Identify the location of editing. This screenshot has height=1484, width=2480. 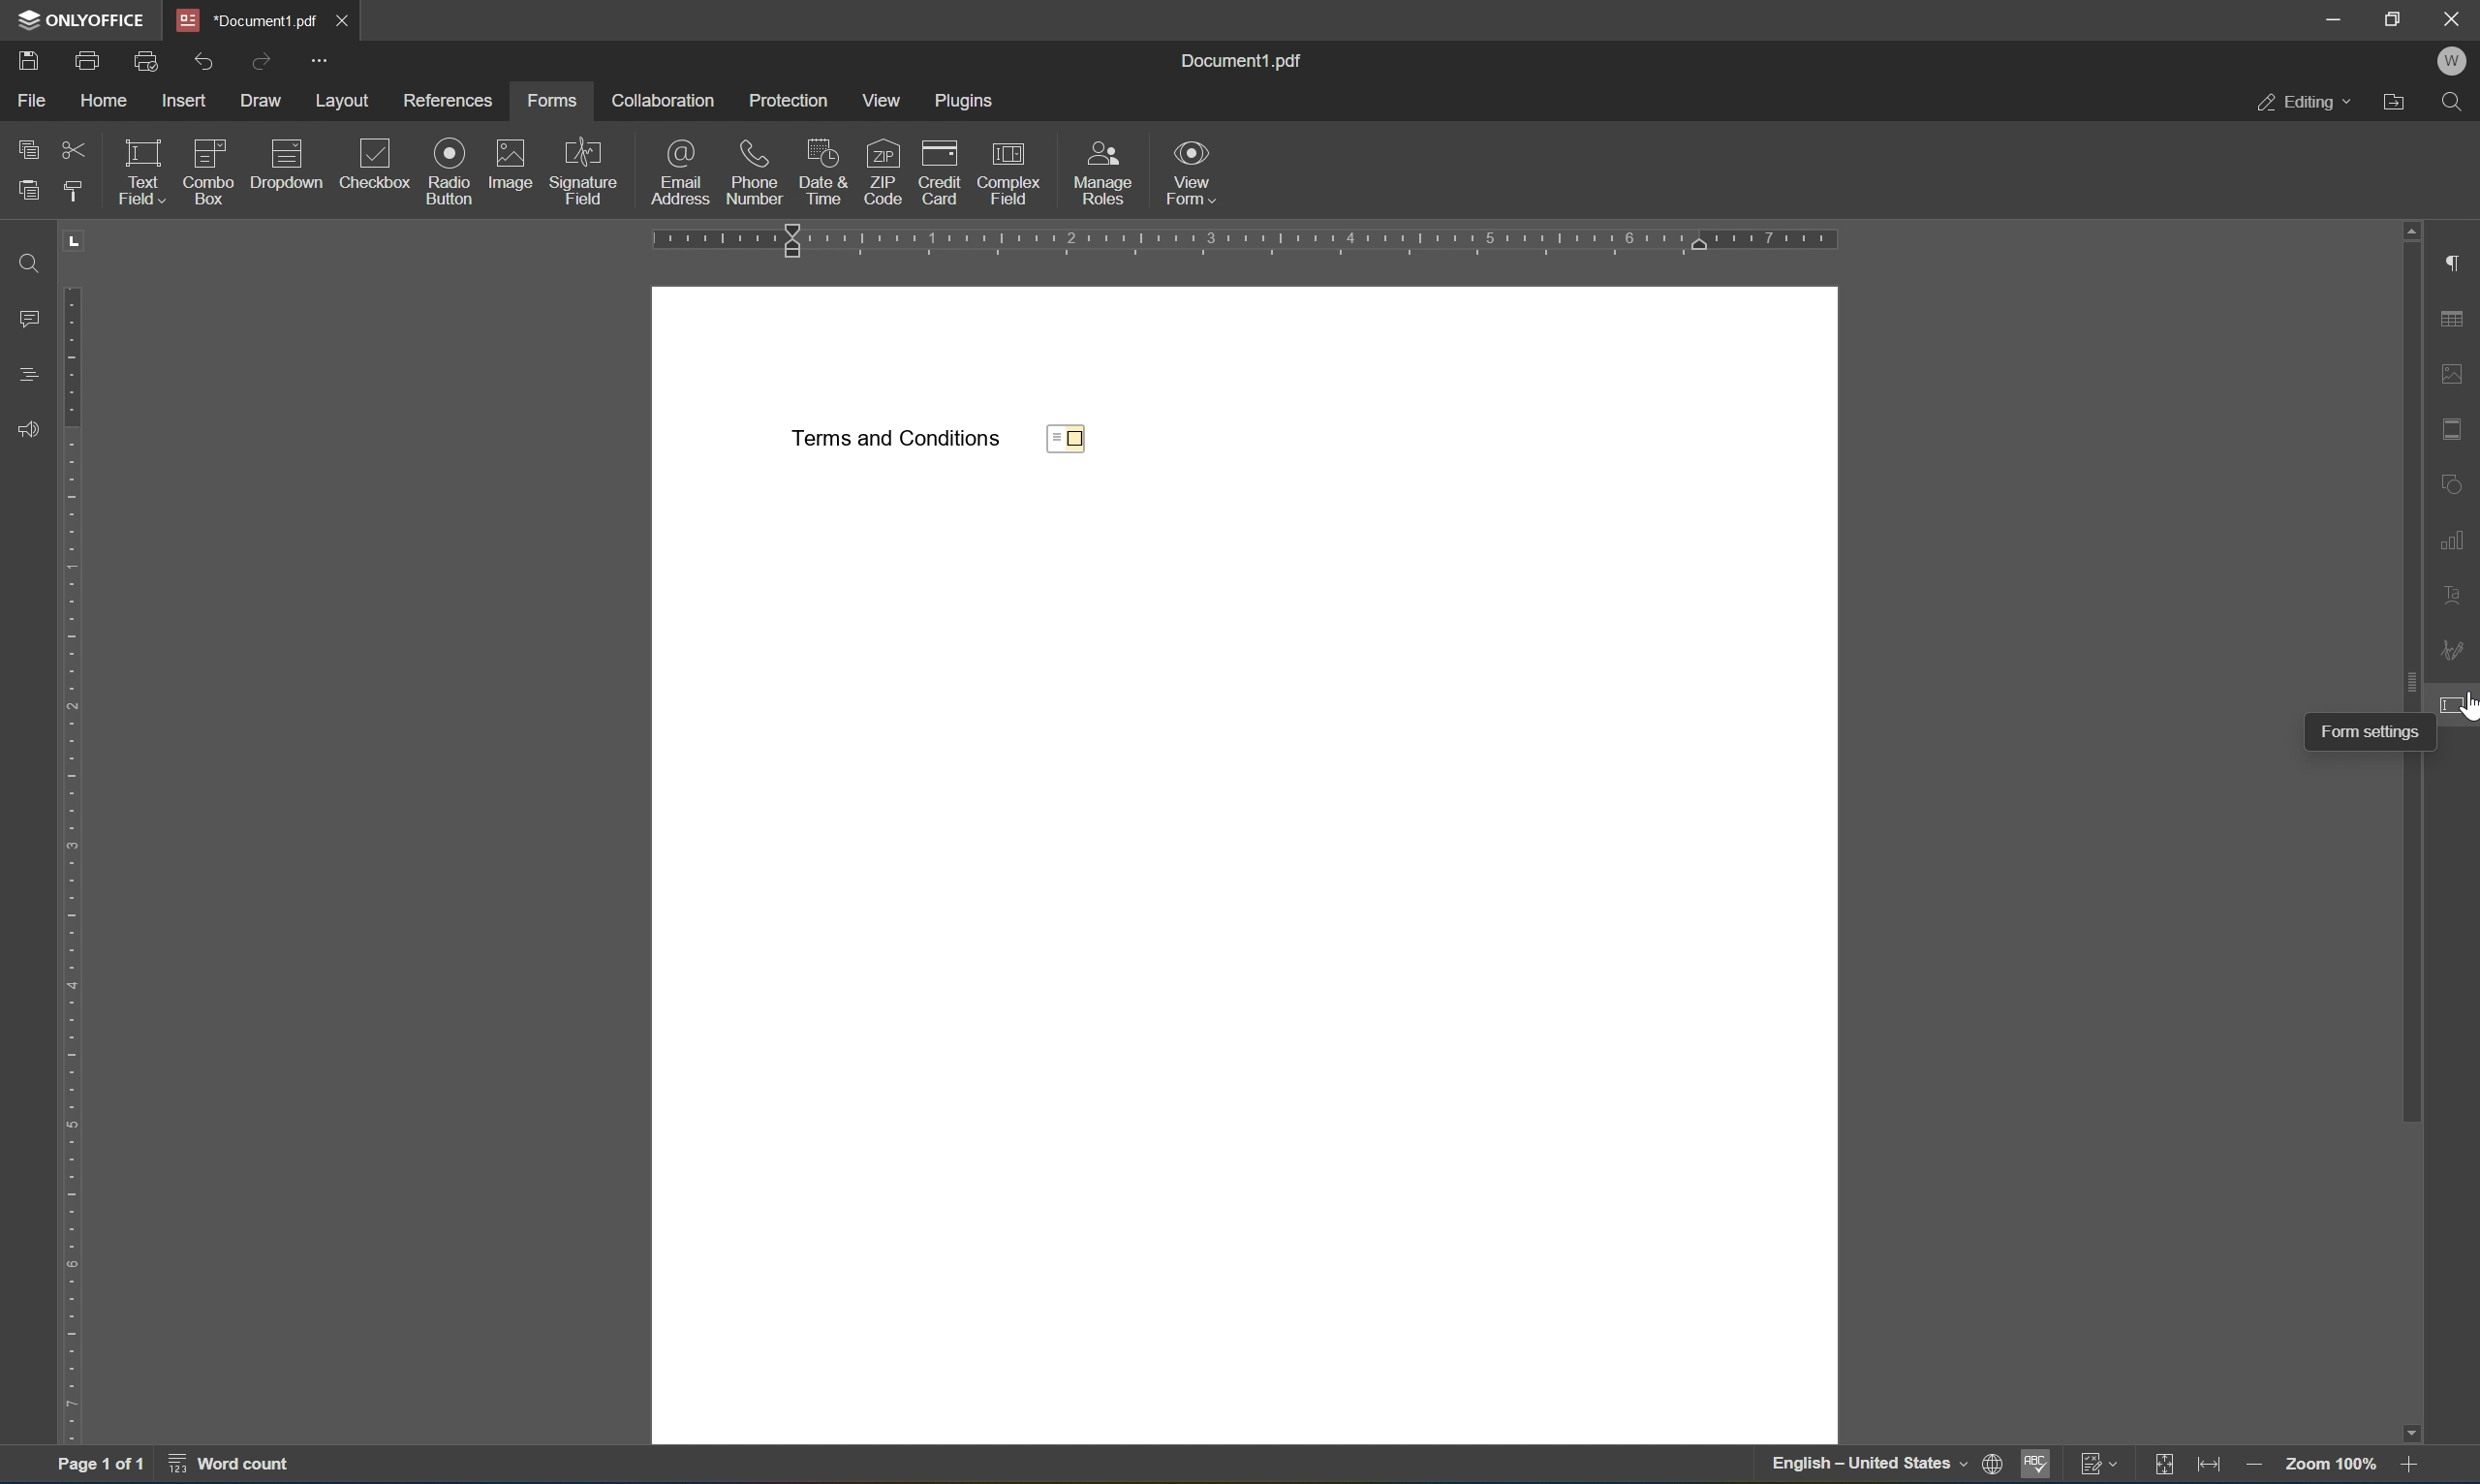
(2307, 102).